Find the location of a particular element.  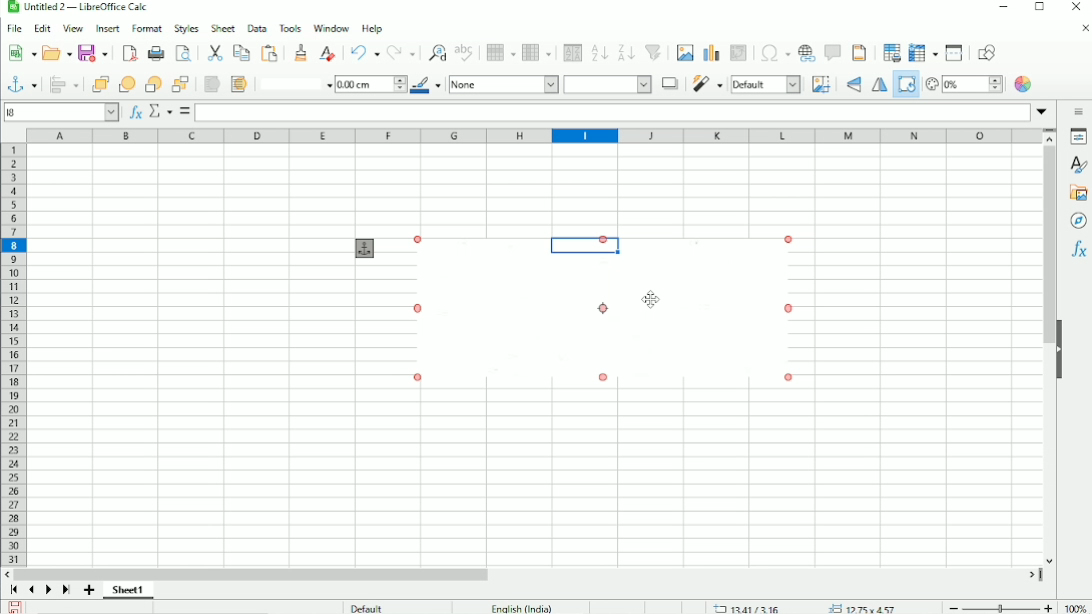

Sidebar settings is located at coordinates (1076, 111).